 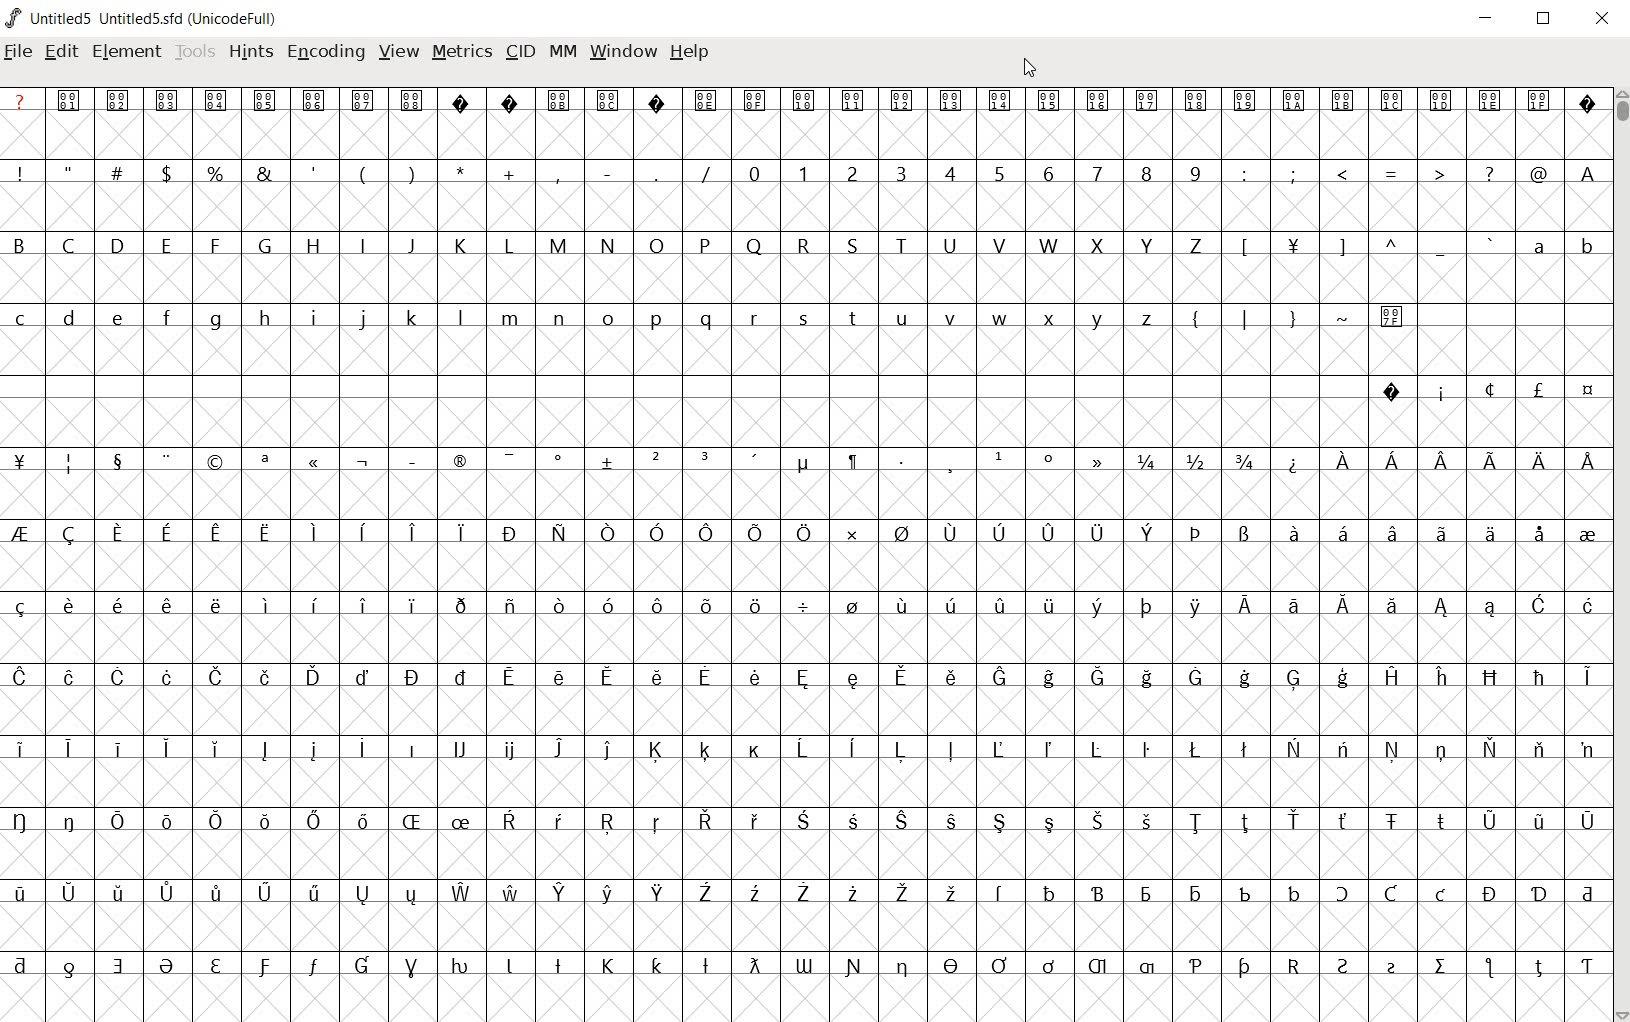 I want to click on Symbol, so click(x=752, y=461).